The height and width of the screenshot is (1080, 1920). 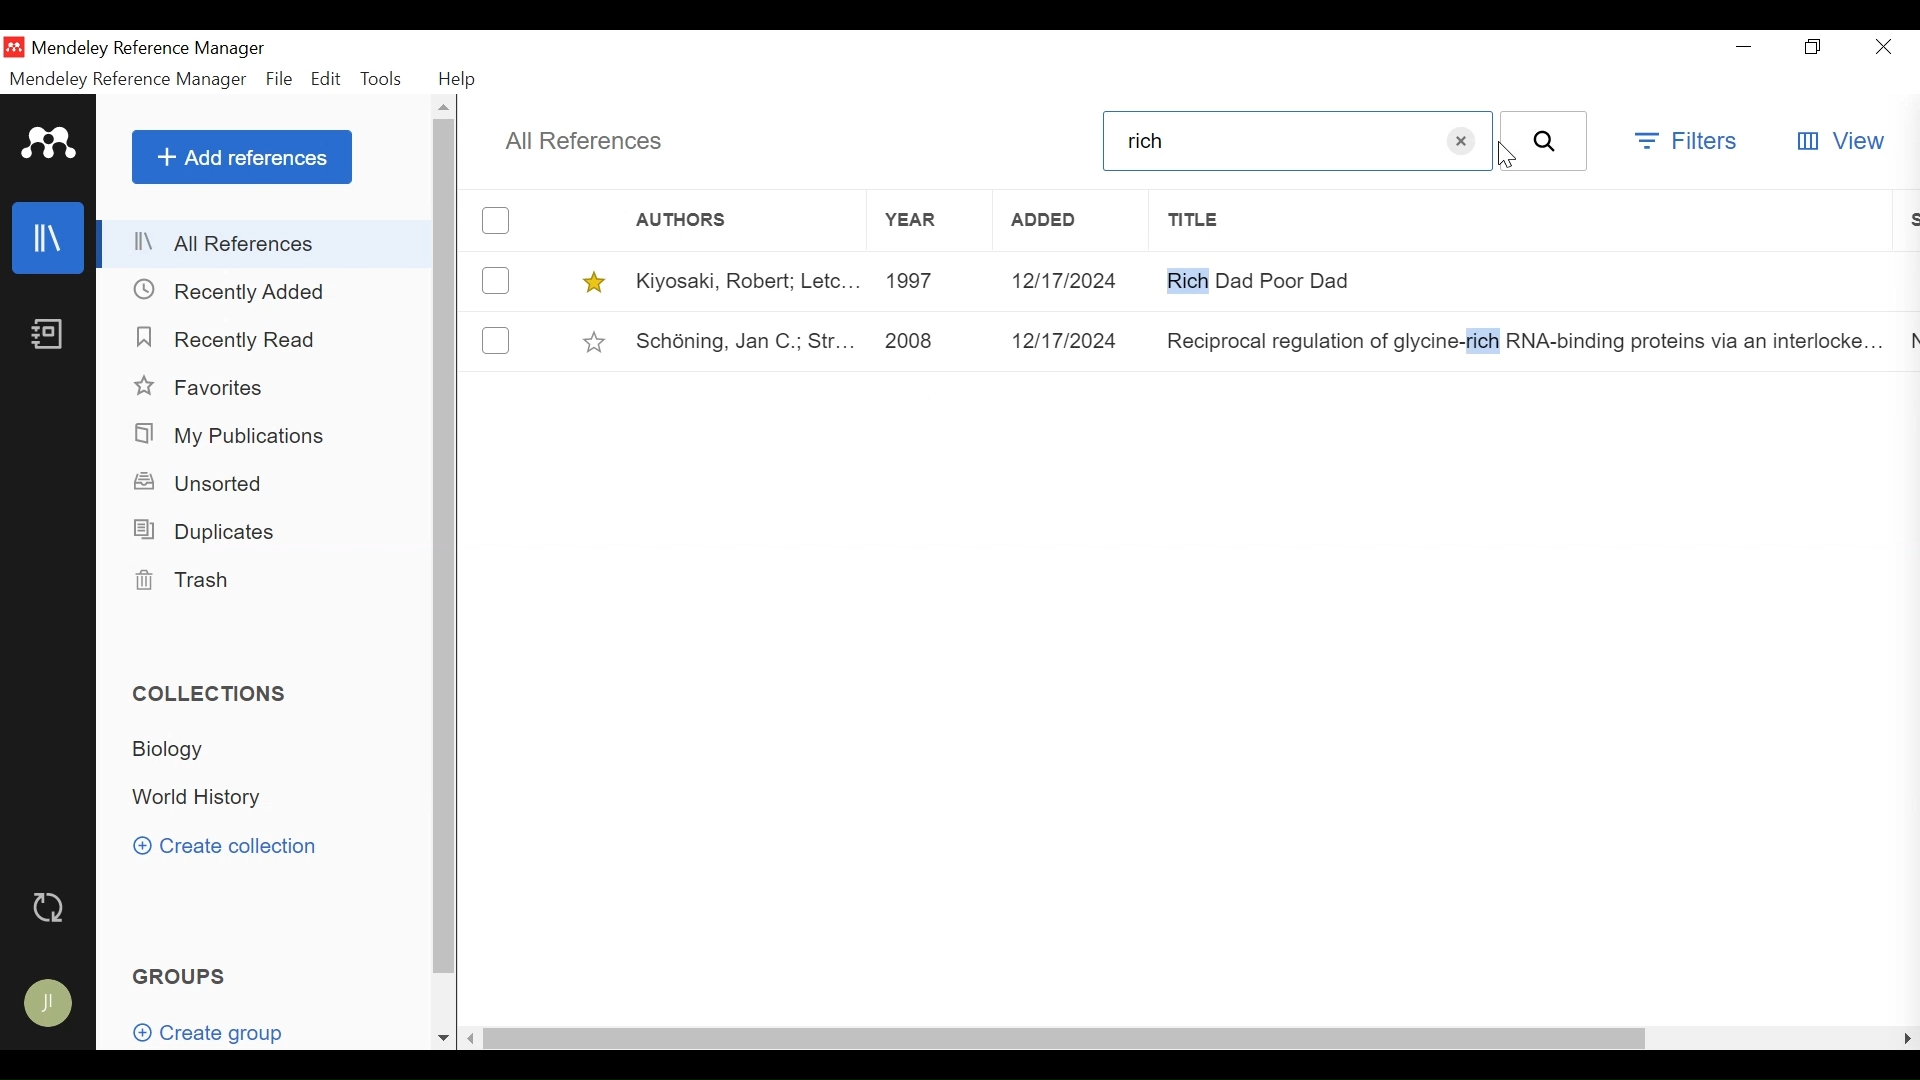 I want to click on Rich Dad Poor Dad, so click(x=1525, y=280).